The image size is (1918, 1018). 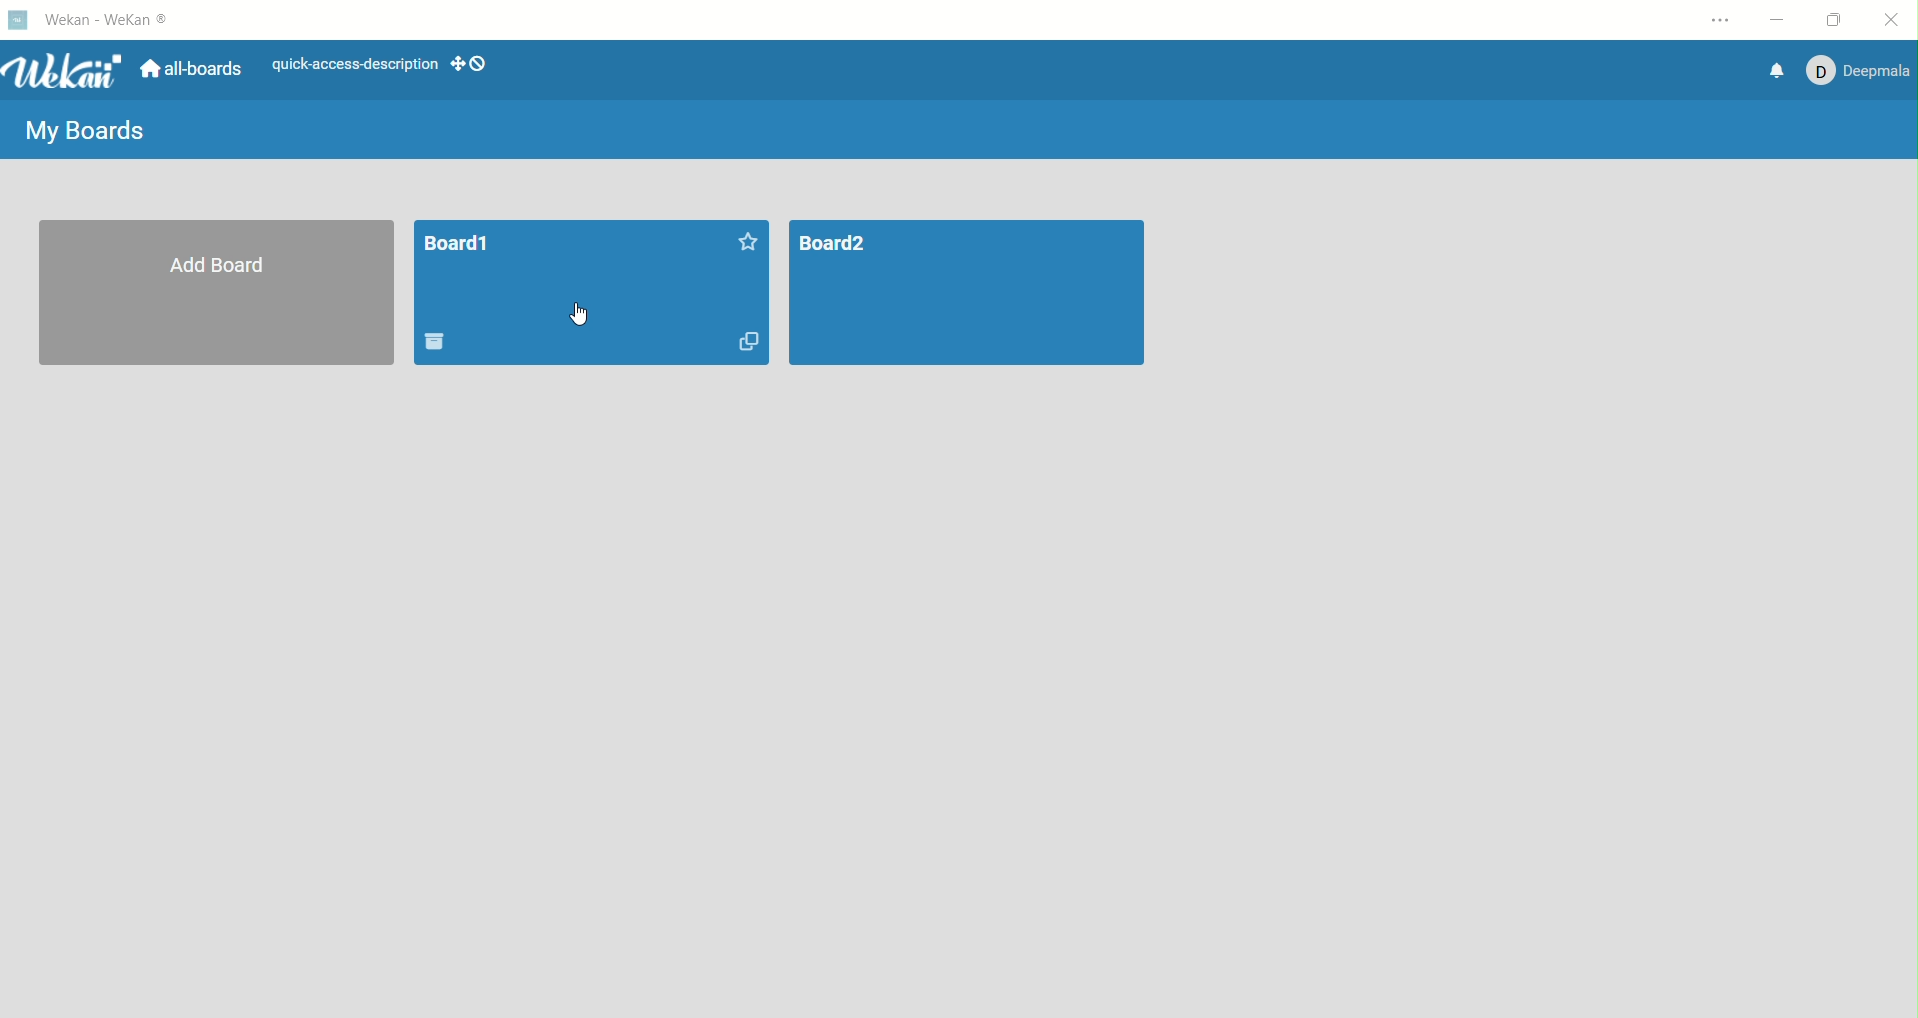 I want to click on all boards, so click(x=192, y=69).